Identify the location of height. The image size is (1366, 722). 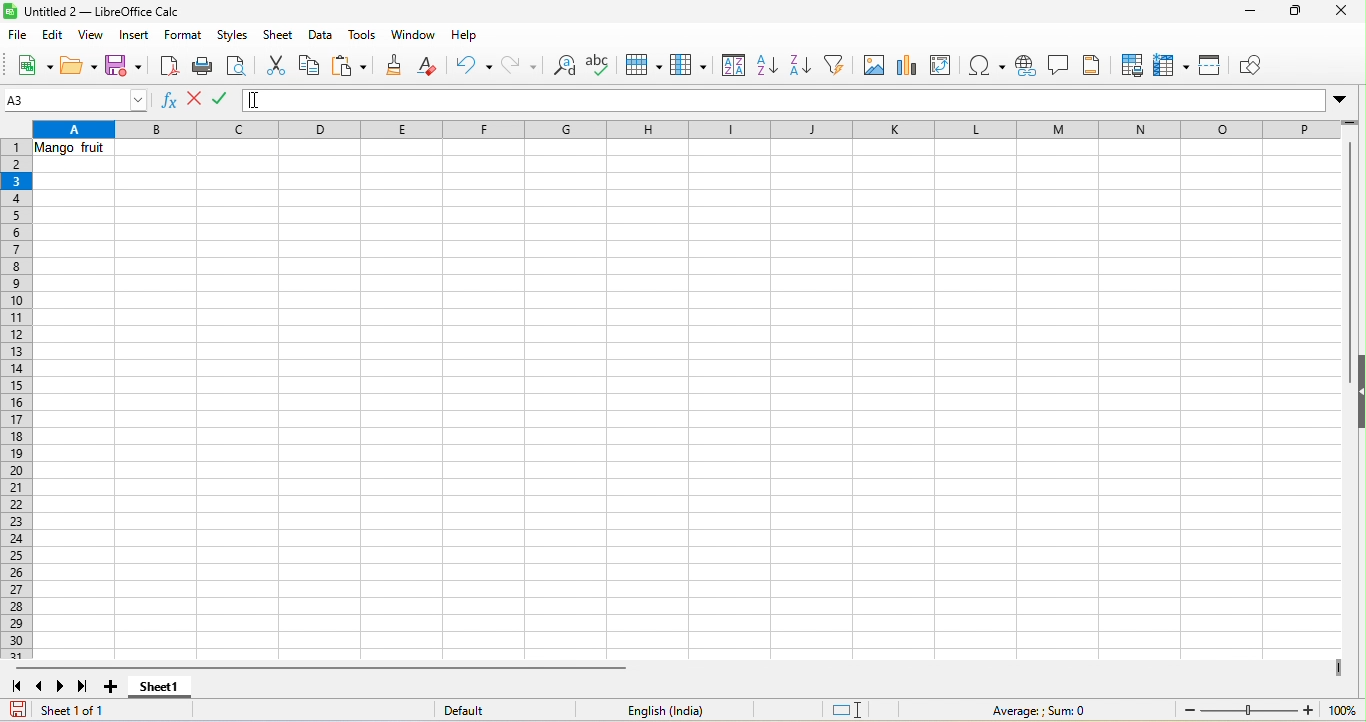
(1357, 388).